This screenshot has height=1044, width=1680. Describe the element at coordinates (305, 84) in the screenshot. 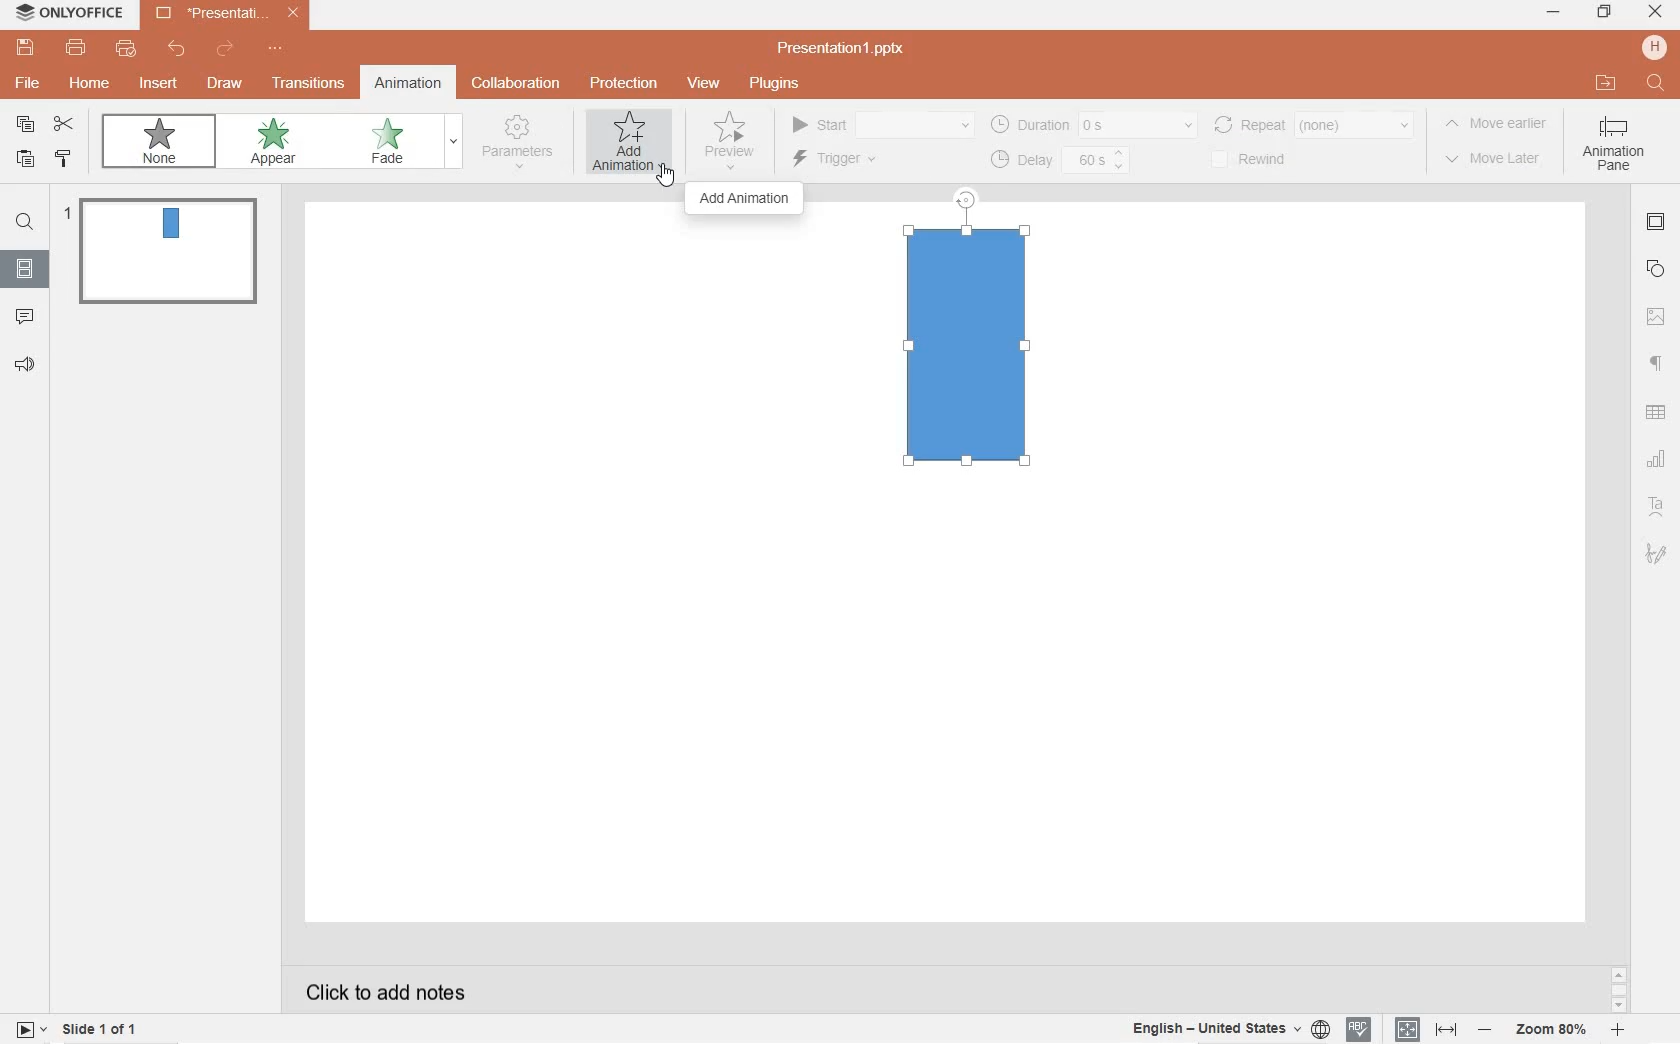

I see `transitions` at that location.